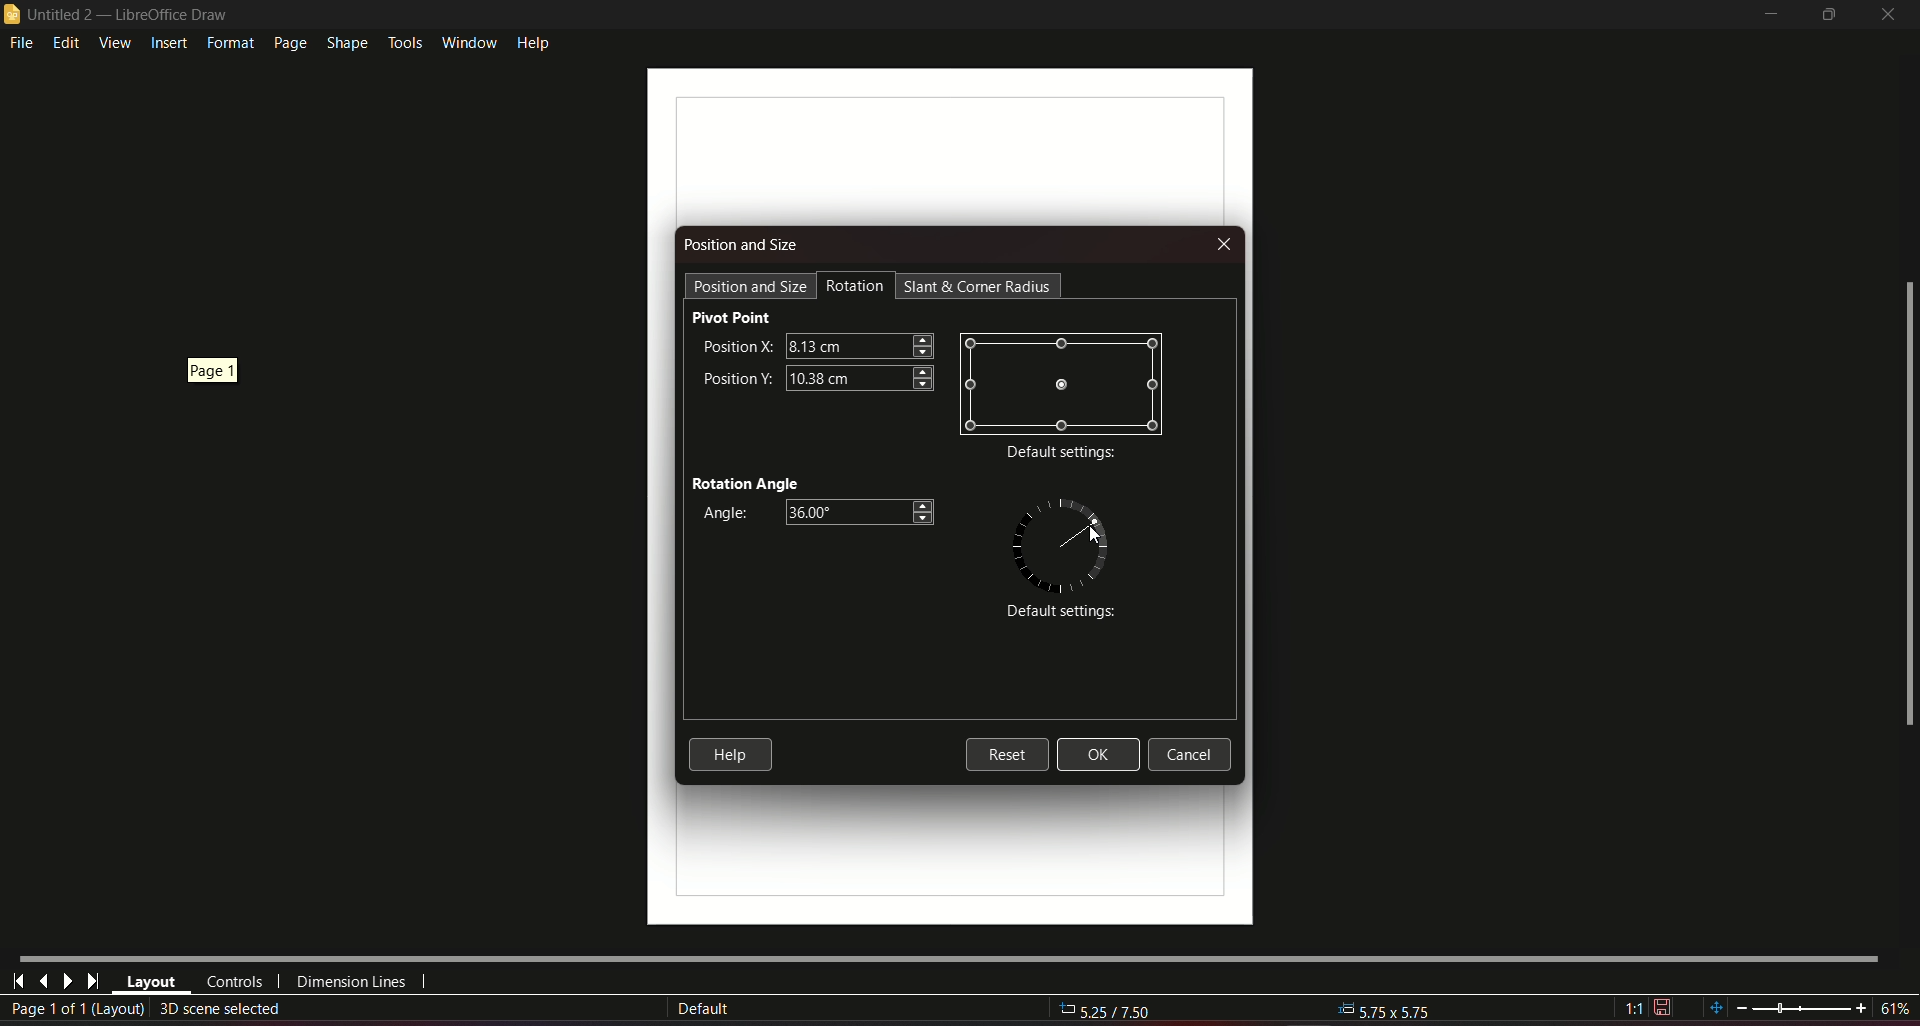 The width and height of the screenshot is (1920, 1026). I want to click on dimension lines, so click(352, 985).